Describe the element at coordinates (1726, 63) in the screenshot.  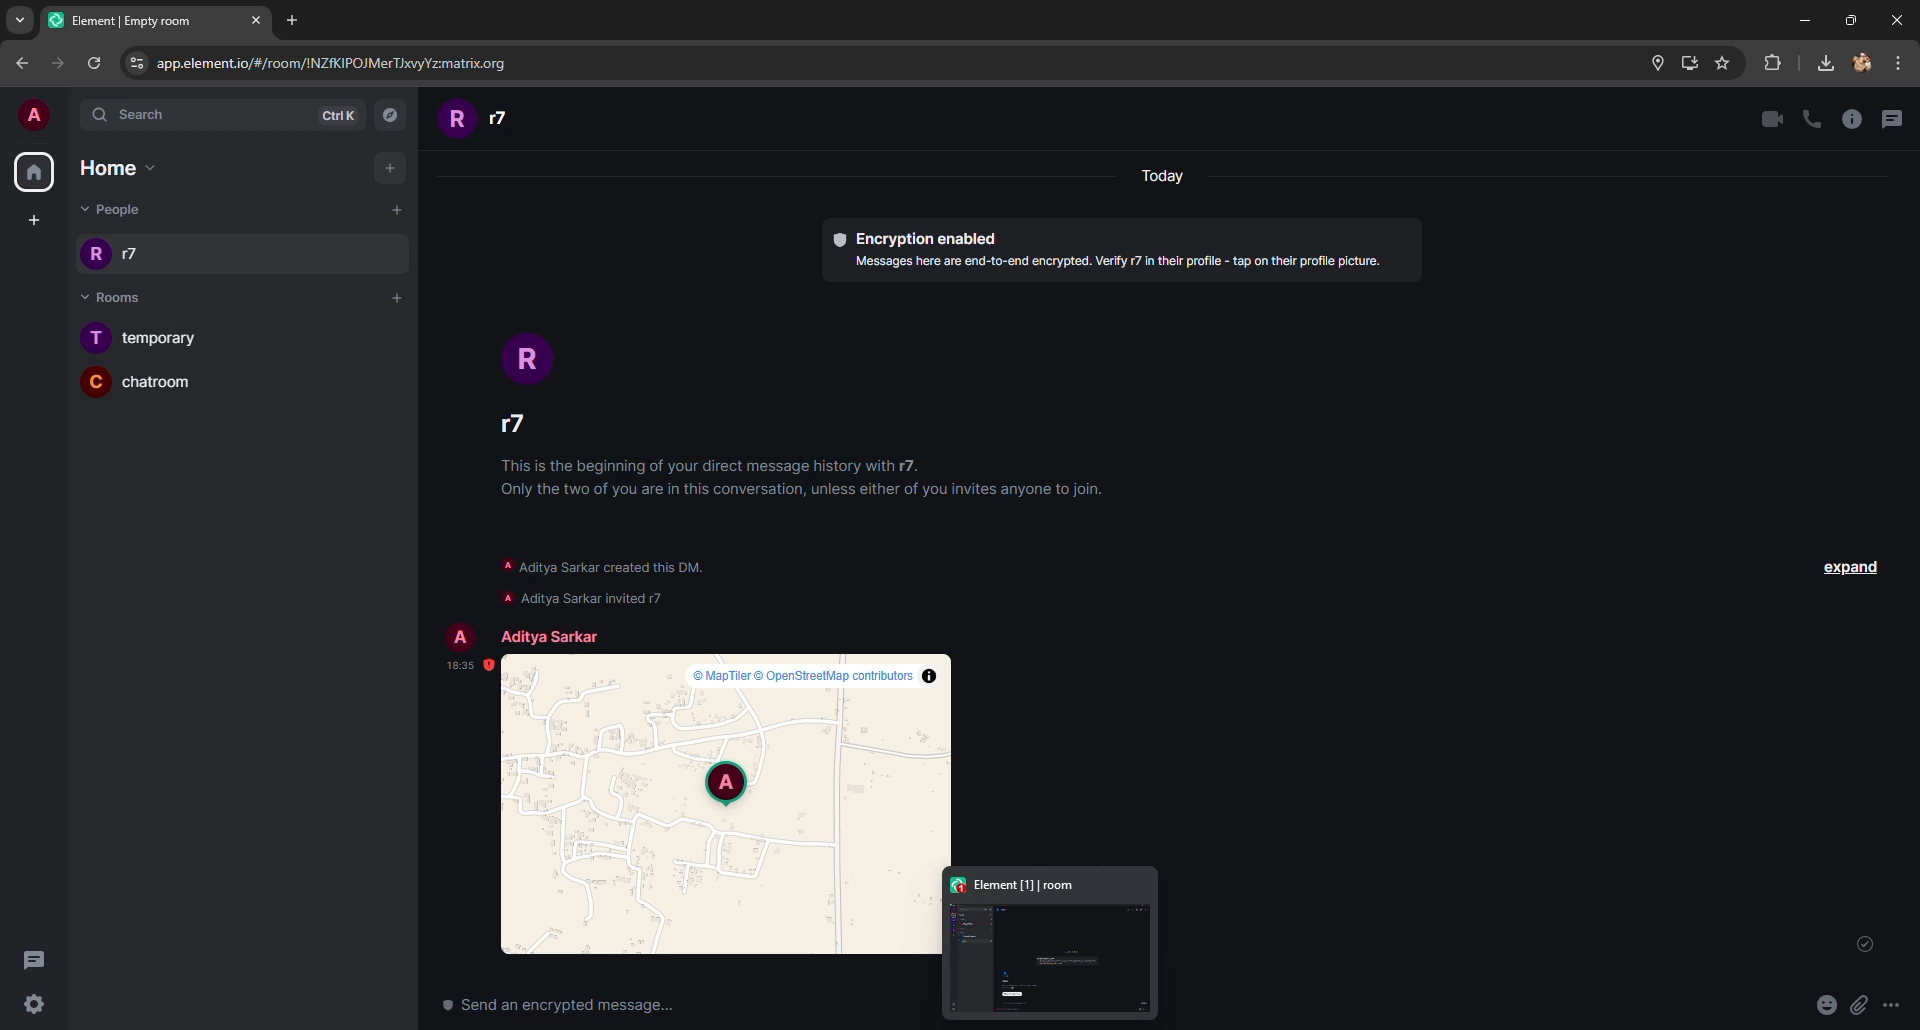
I see `favorites` at that location.